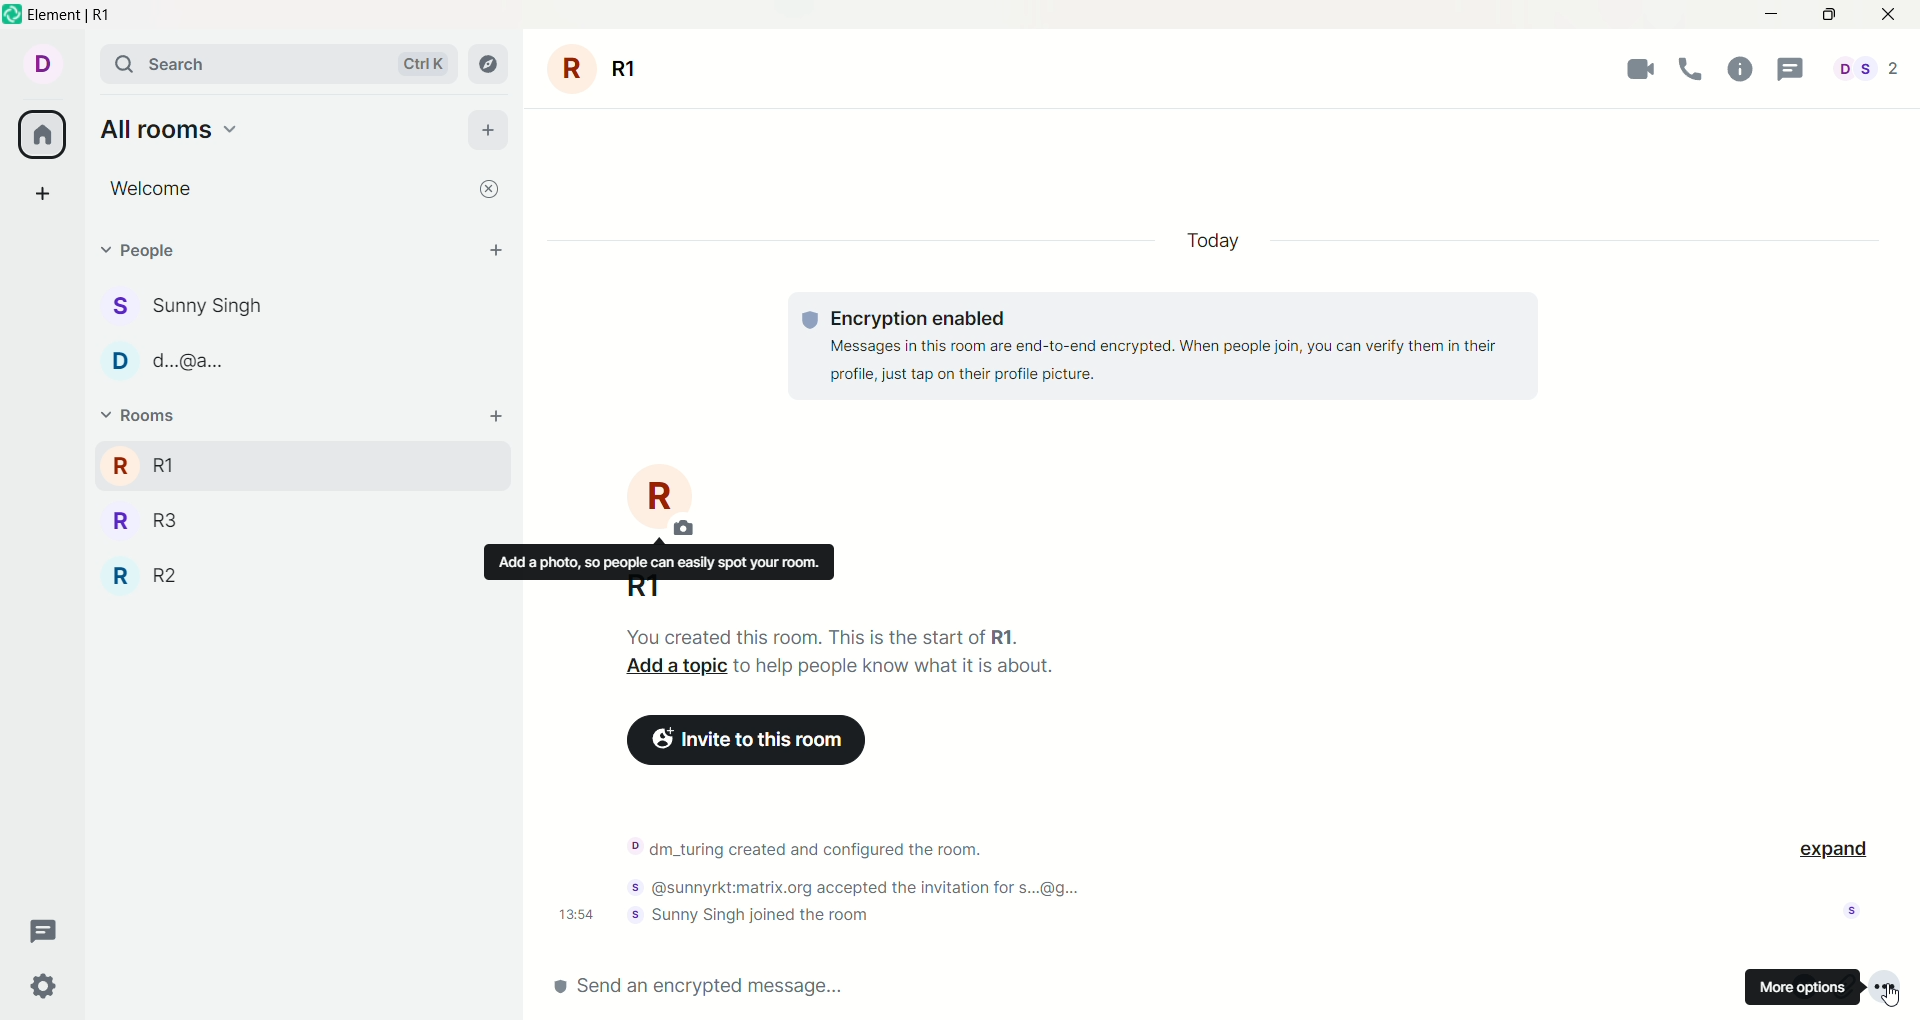 The width and height of the screenshot is (1920, 1020). What do you see at coordinates (1691, 68) in the screenshot?
I see `voice call` at bounding box center [1691, 68].